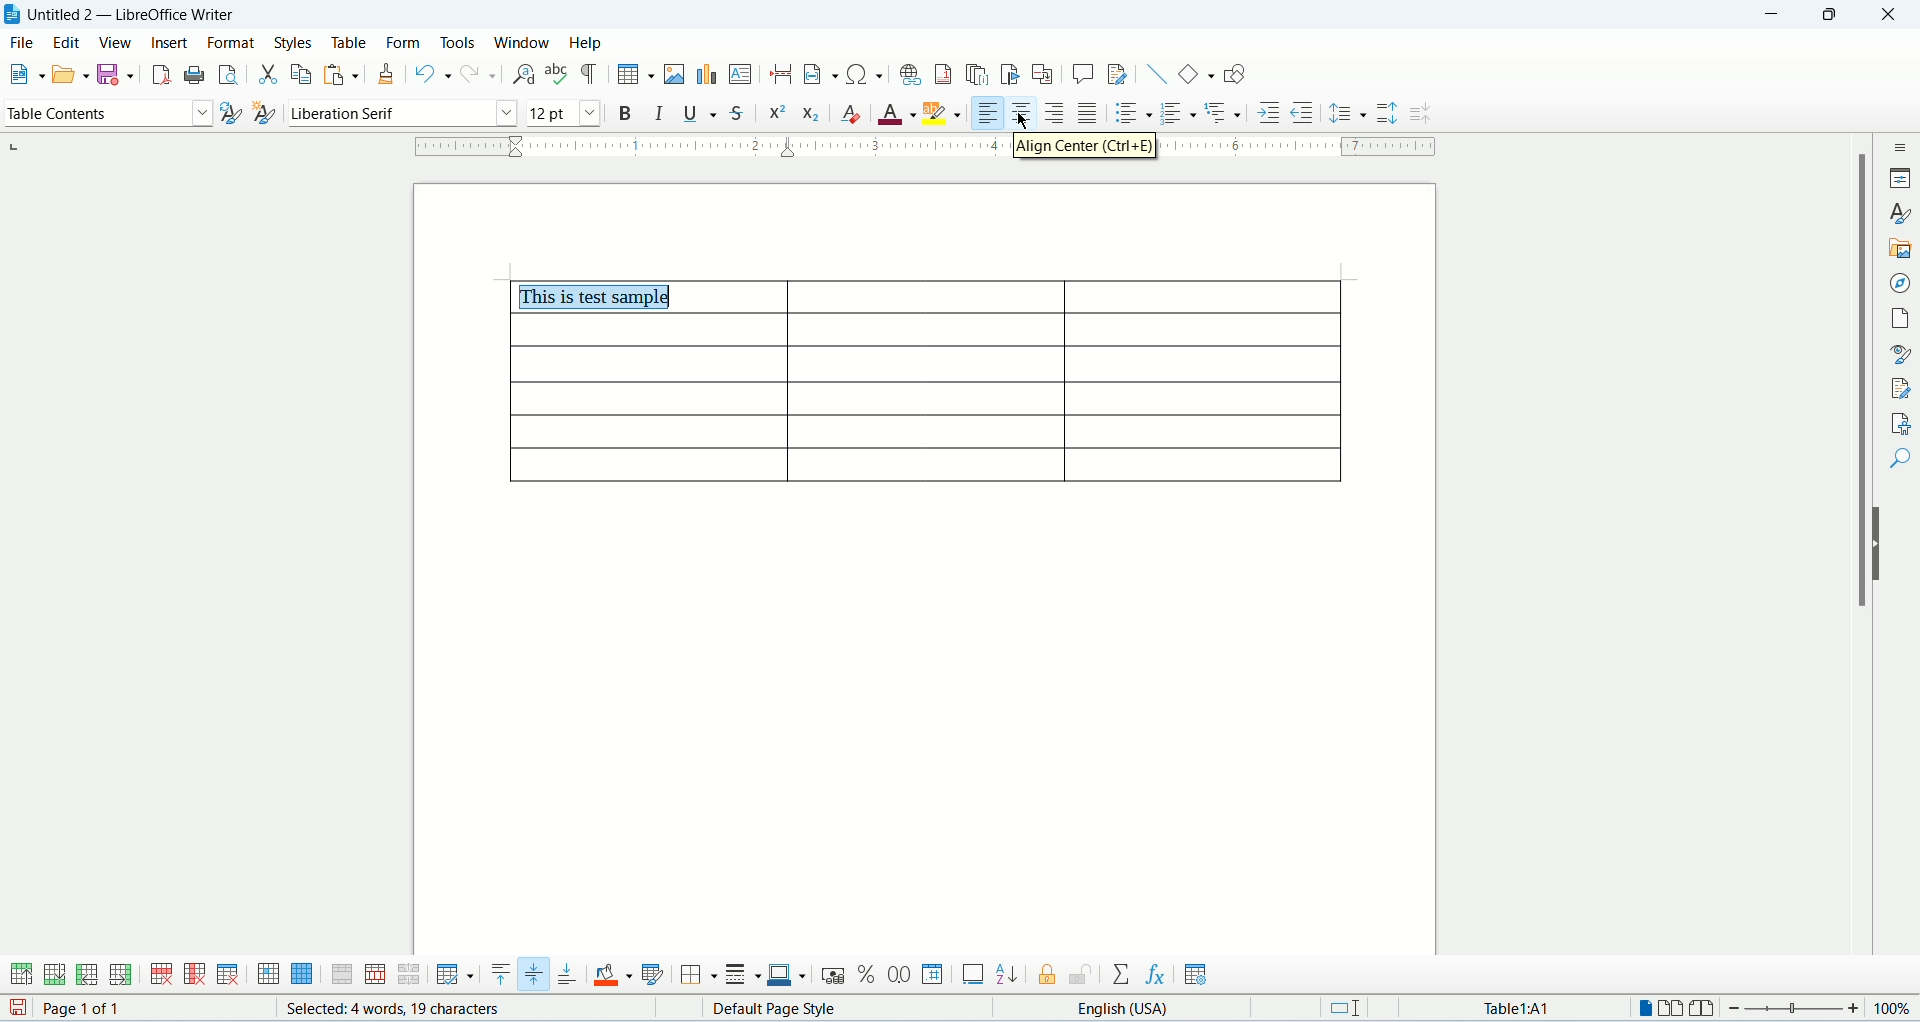 This screenshot has width=1920, height=1022. I want to click on font size, so click(565, 114).